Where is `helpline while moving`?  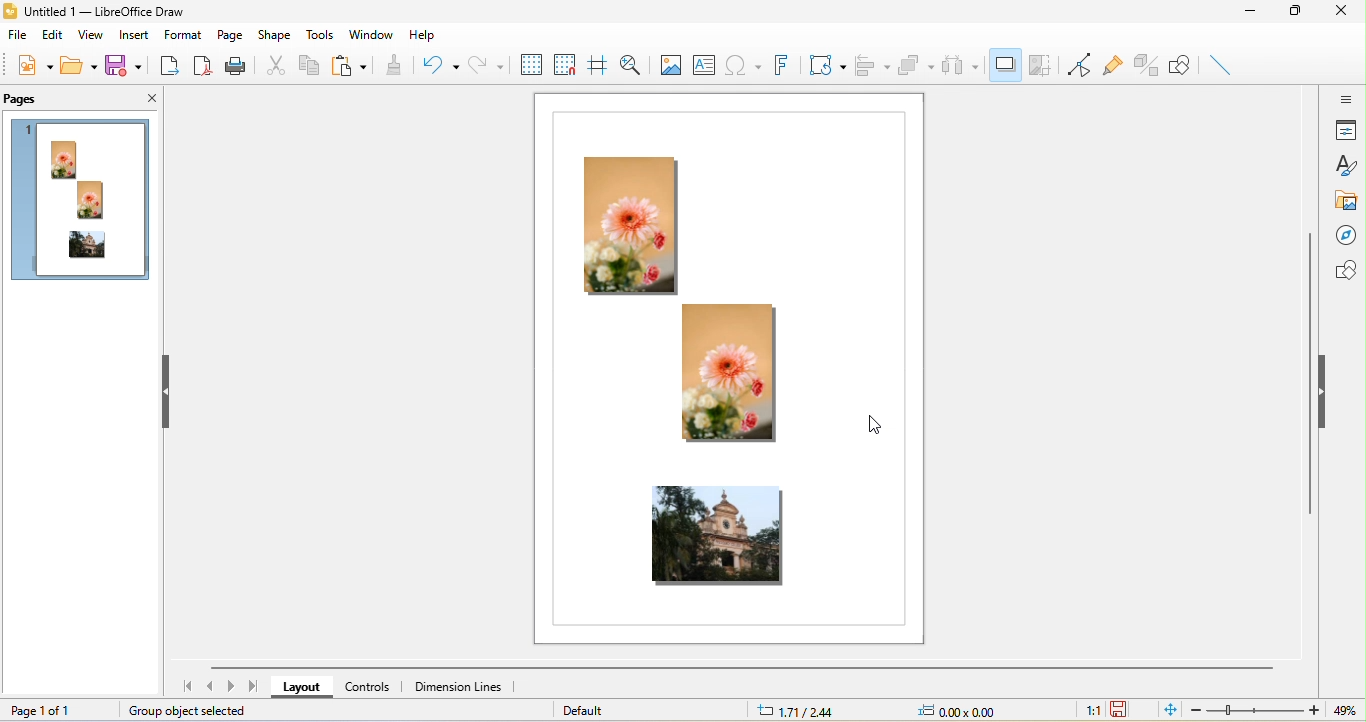 helpline while moving is located at coordinates (598, 66).